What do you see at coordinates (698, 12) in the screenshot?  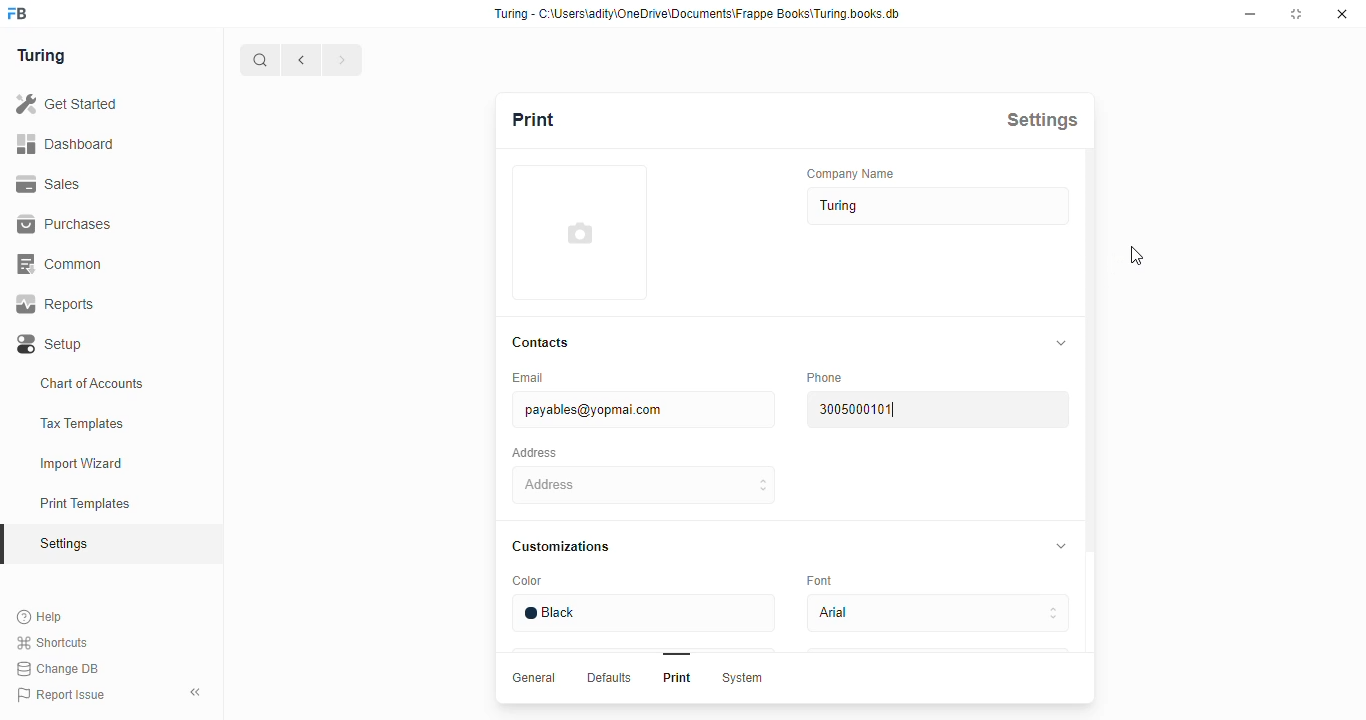 I see `Turing - C-\Users\adity\OneDrive\Documents\Frappe Books\Turing.books.db` at bounding box center [698, 12].